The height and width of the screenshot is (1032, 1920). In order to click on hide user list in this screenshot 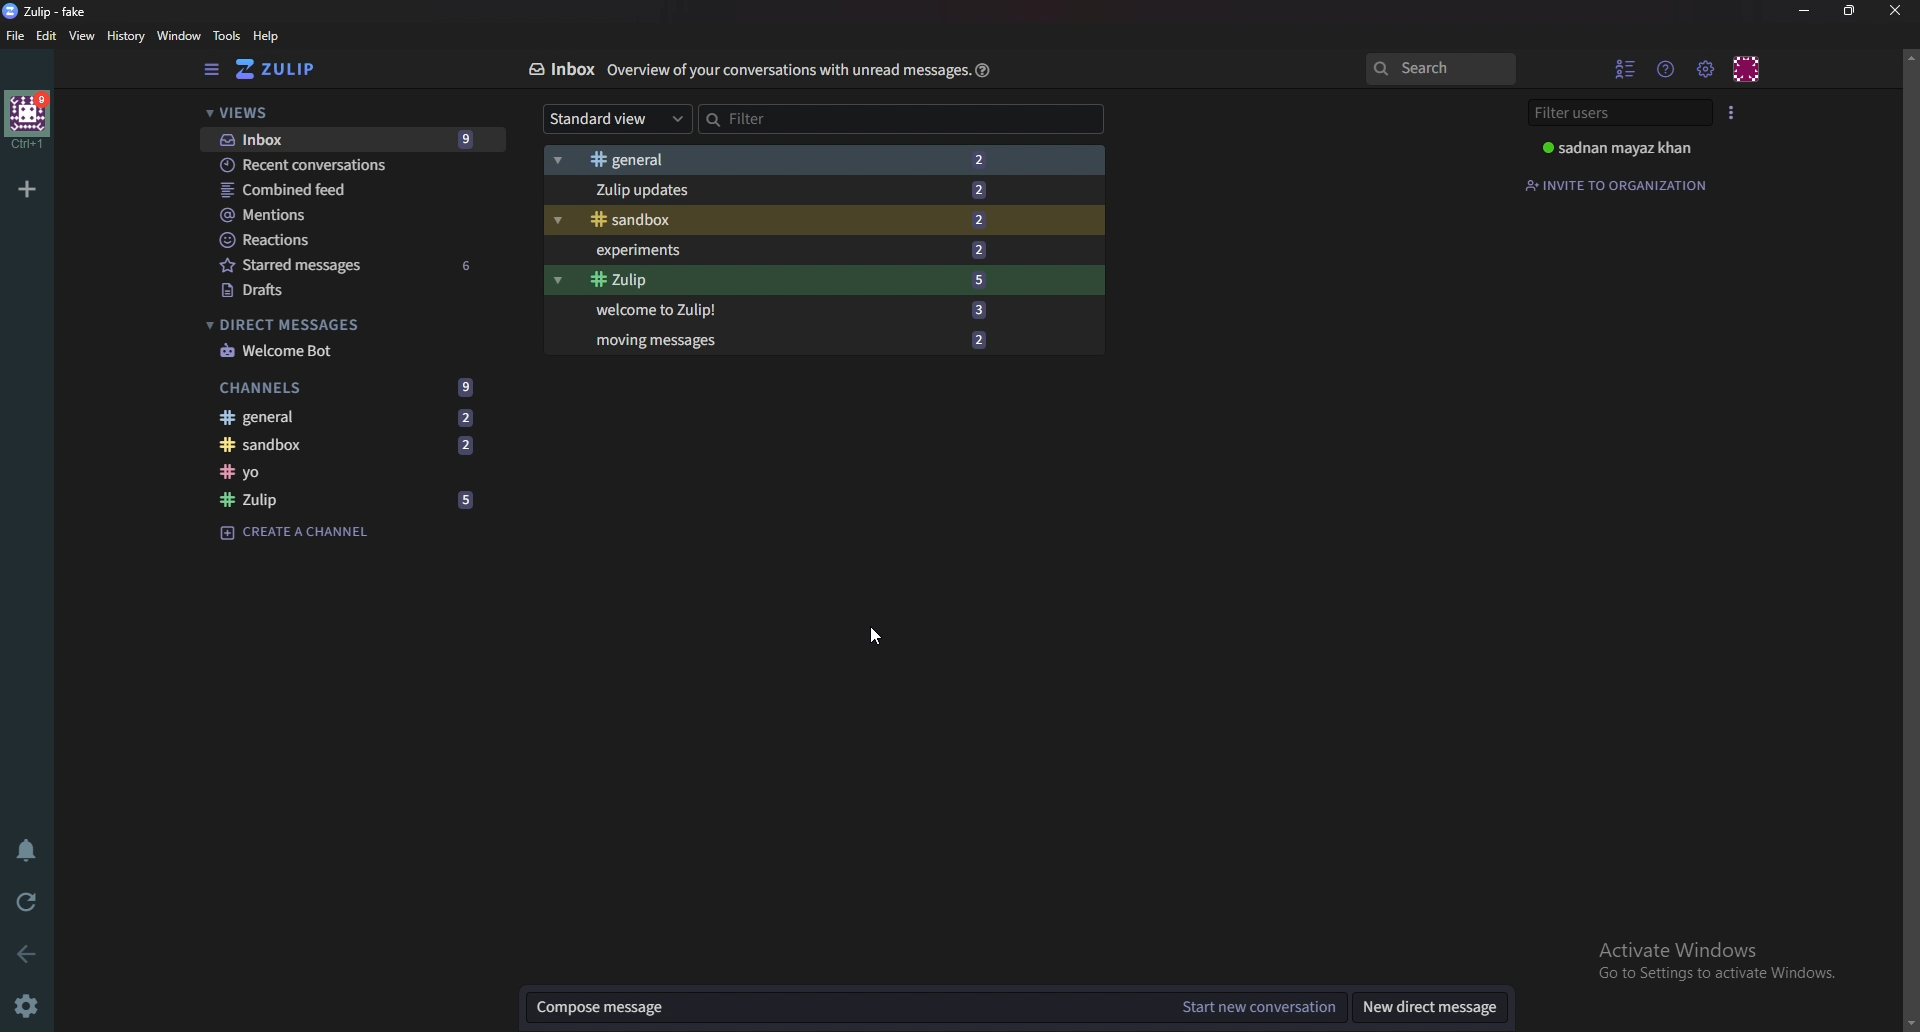, I will do `click(1626, 68)`.